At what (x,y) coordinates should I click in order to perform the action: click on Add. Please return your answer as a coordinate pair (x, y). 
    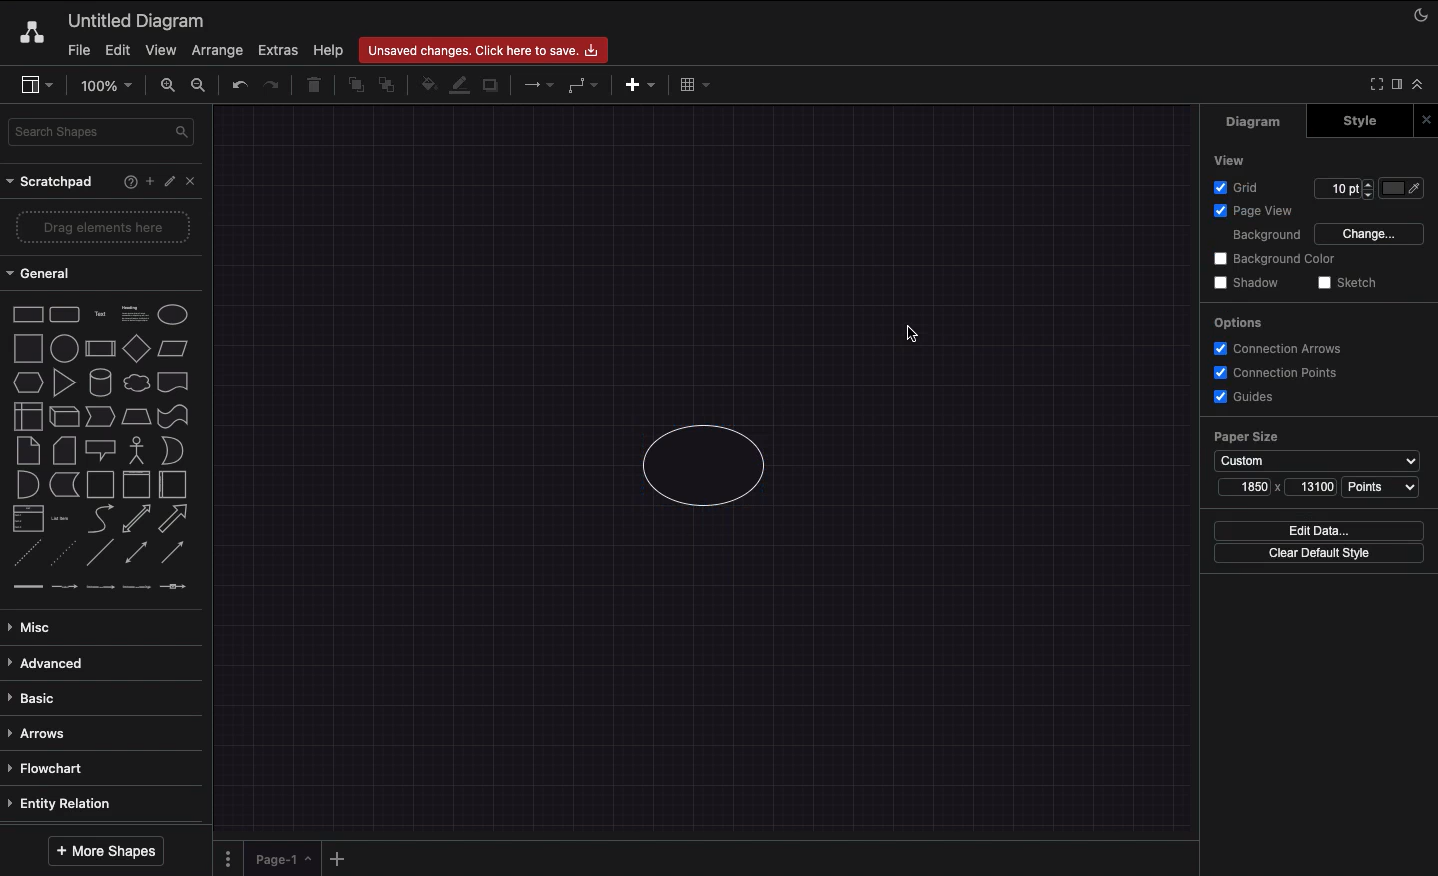
    Looking at the image, I should click on (149, 180).